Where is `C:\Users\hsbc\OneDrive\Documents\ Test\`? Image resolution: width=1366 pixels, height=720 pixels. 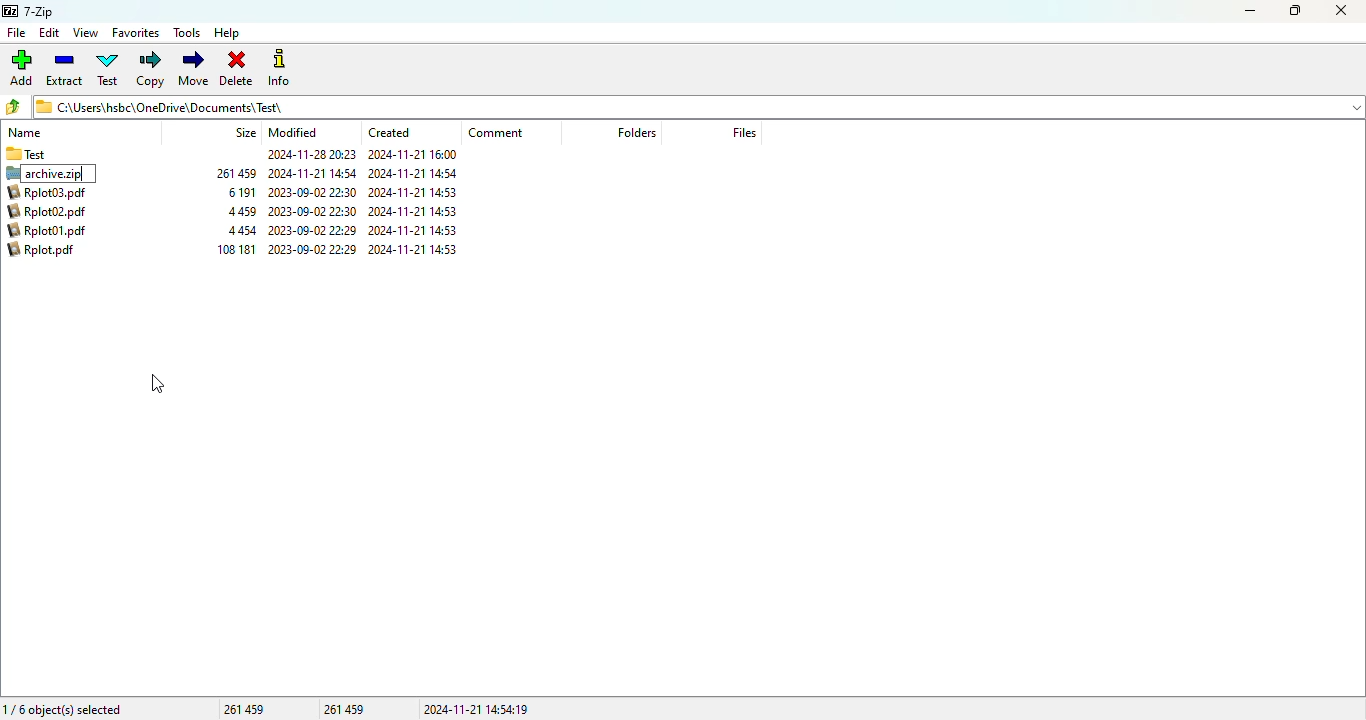 C:\Users\hsbc\OneDrive\Documents\ Test\ is located at coordinates (683, 107).